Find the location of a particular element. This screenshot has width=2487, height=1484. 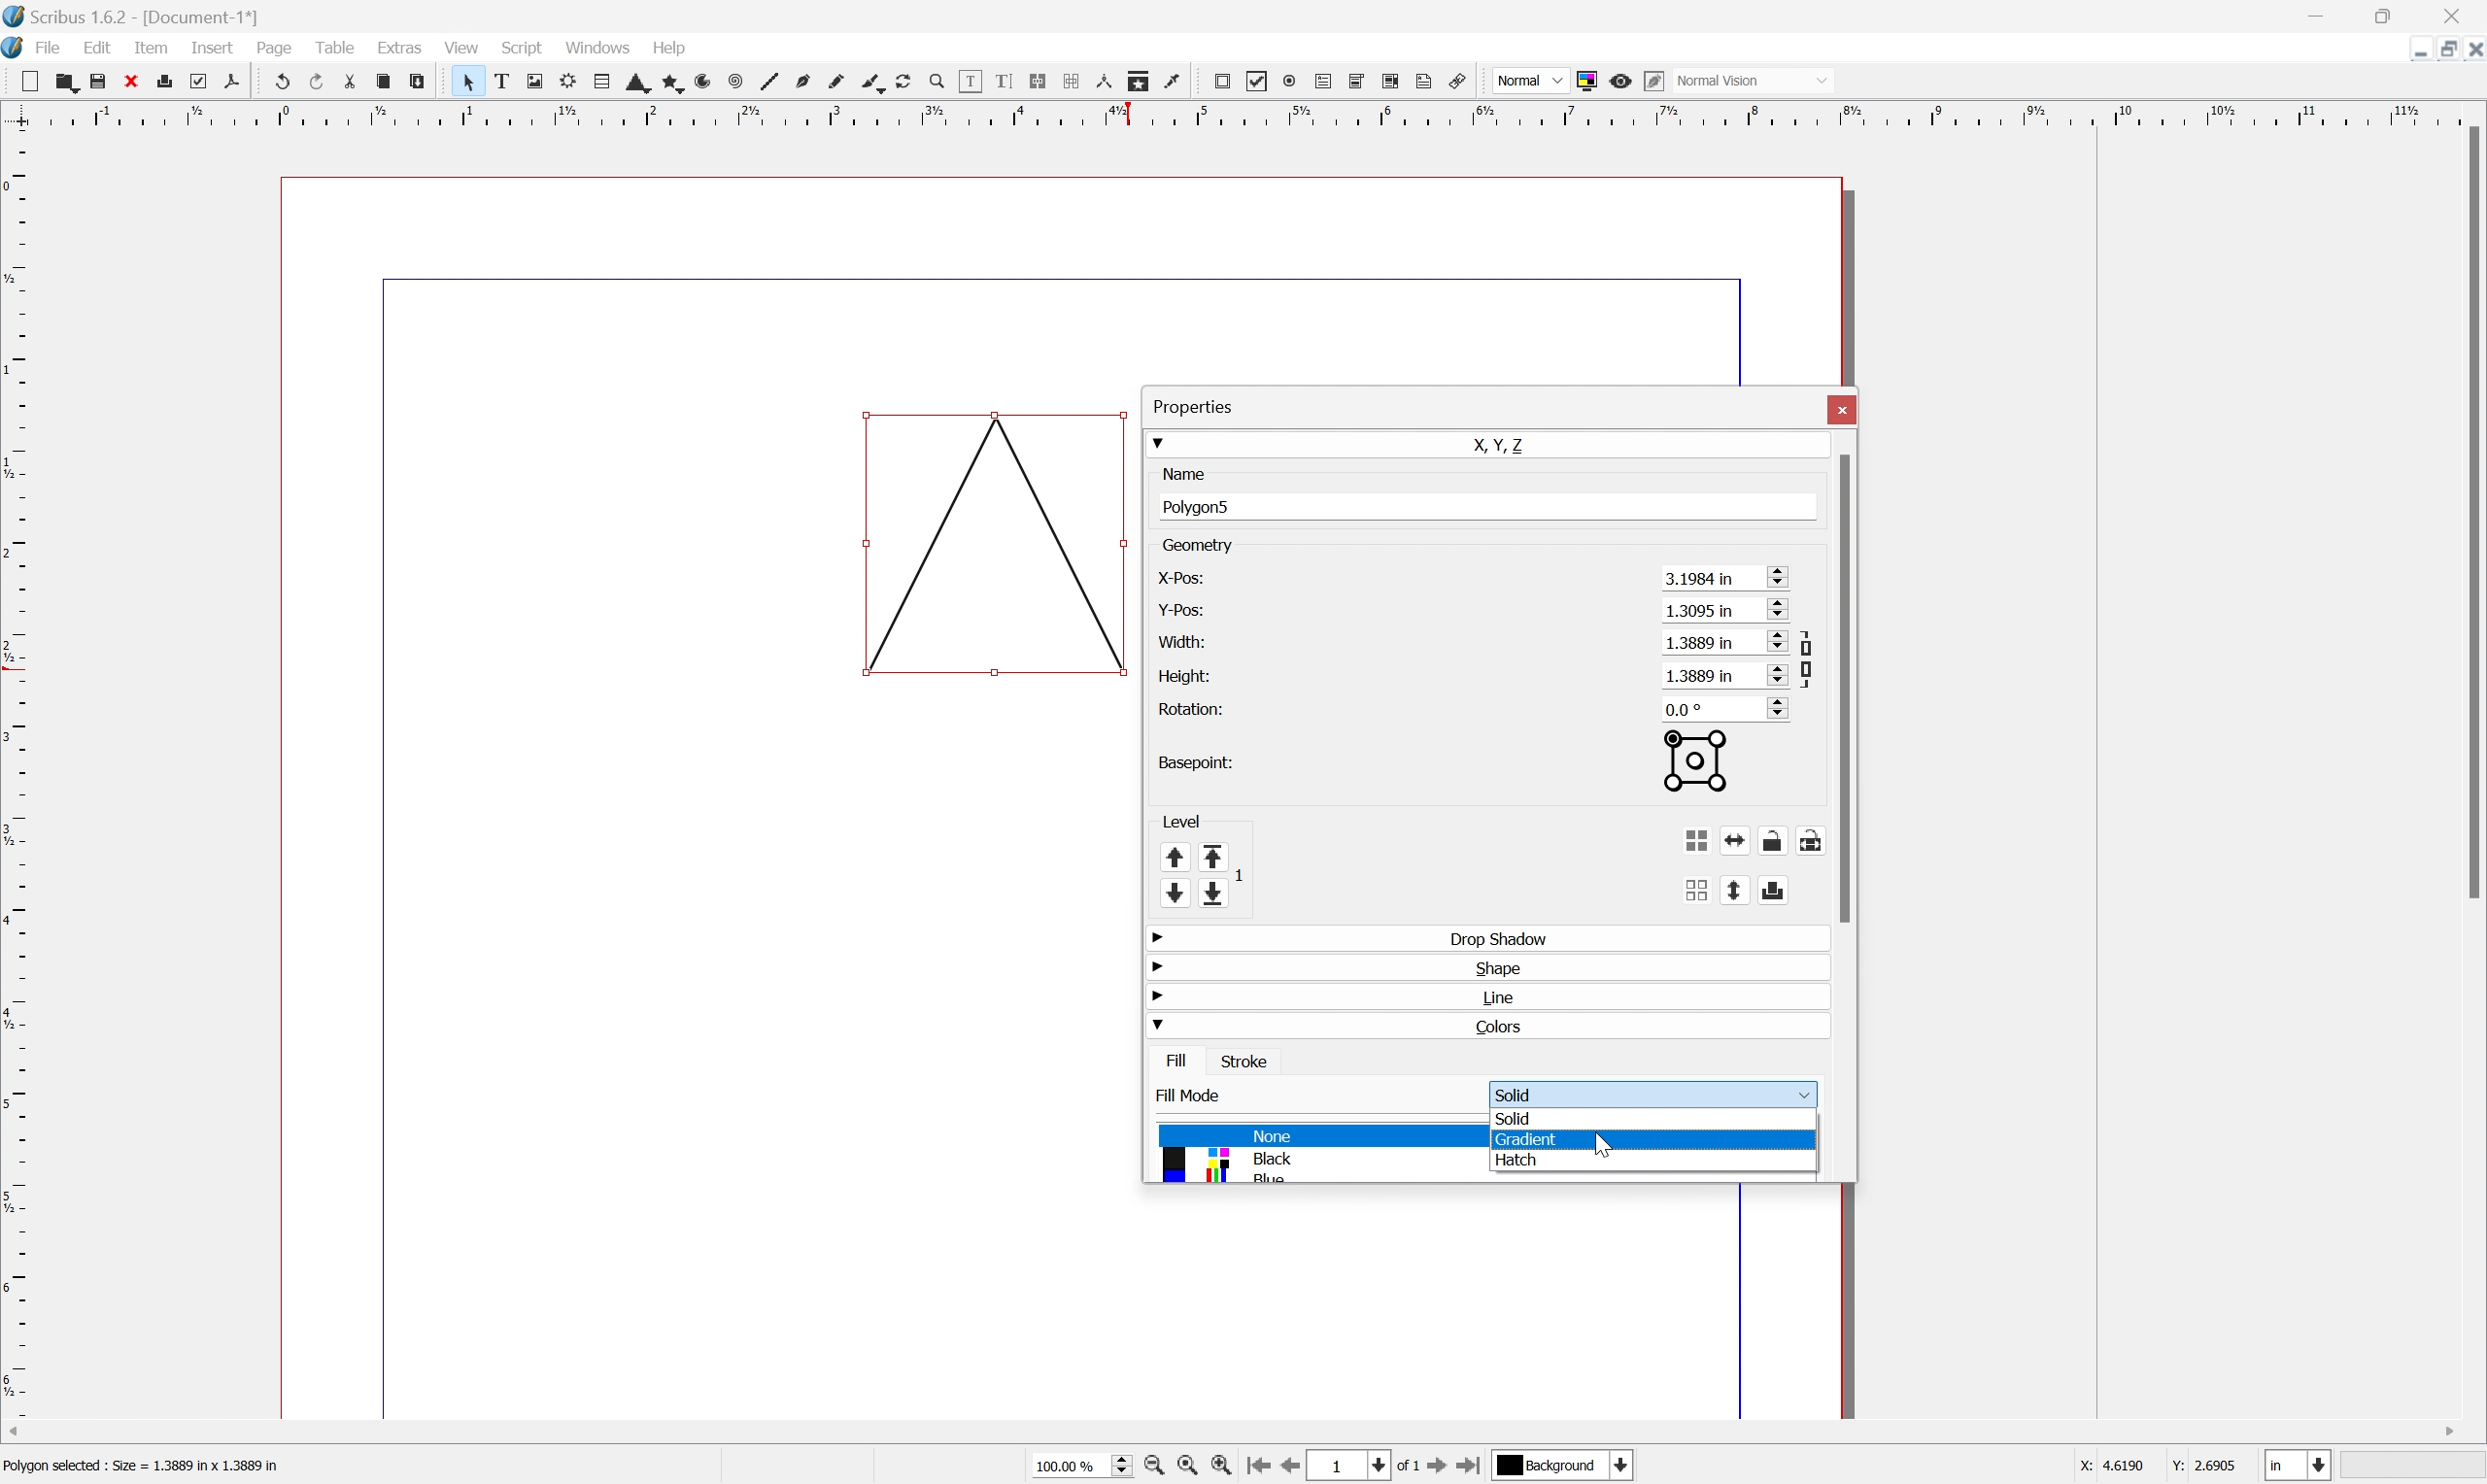

Zoom to 100% is located at coordinates (1192, 1469).